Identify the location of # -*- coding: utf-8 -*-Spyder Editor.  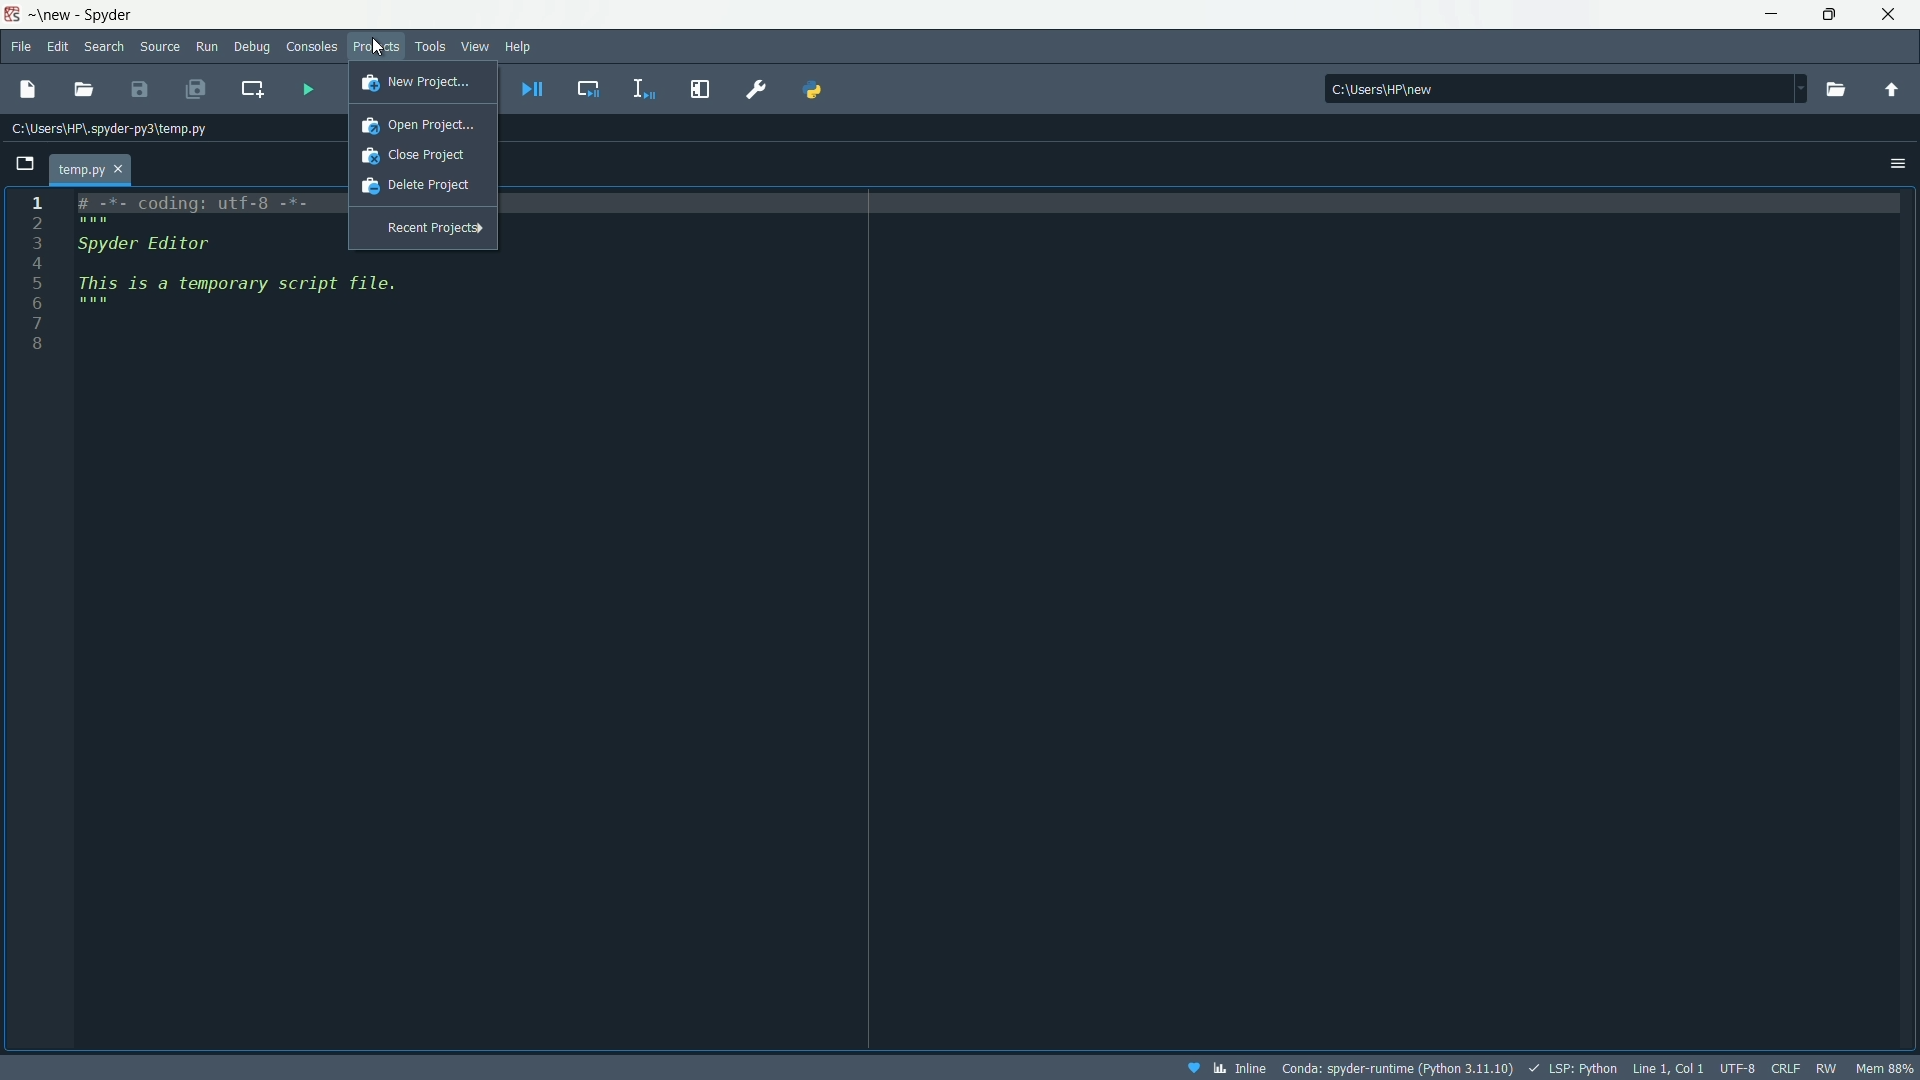
(191, 225).